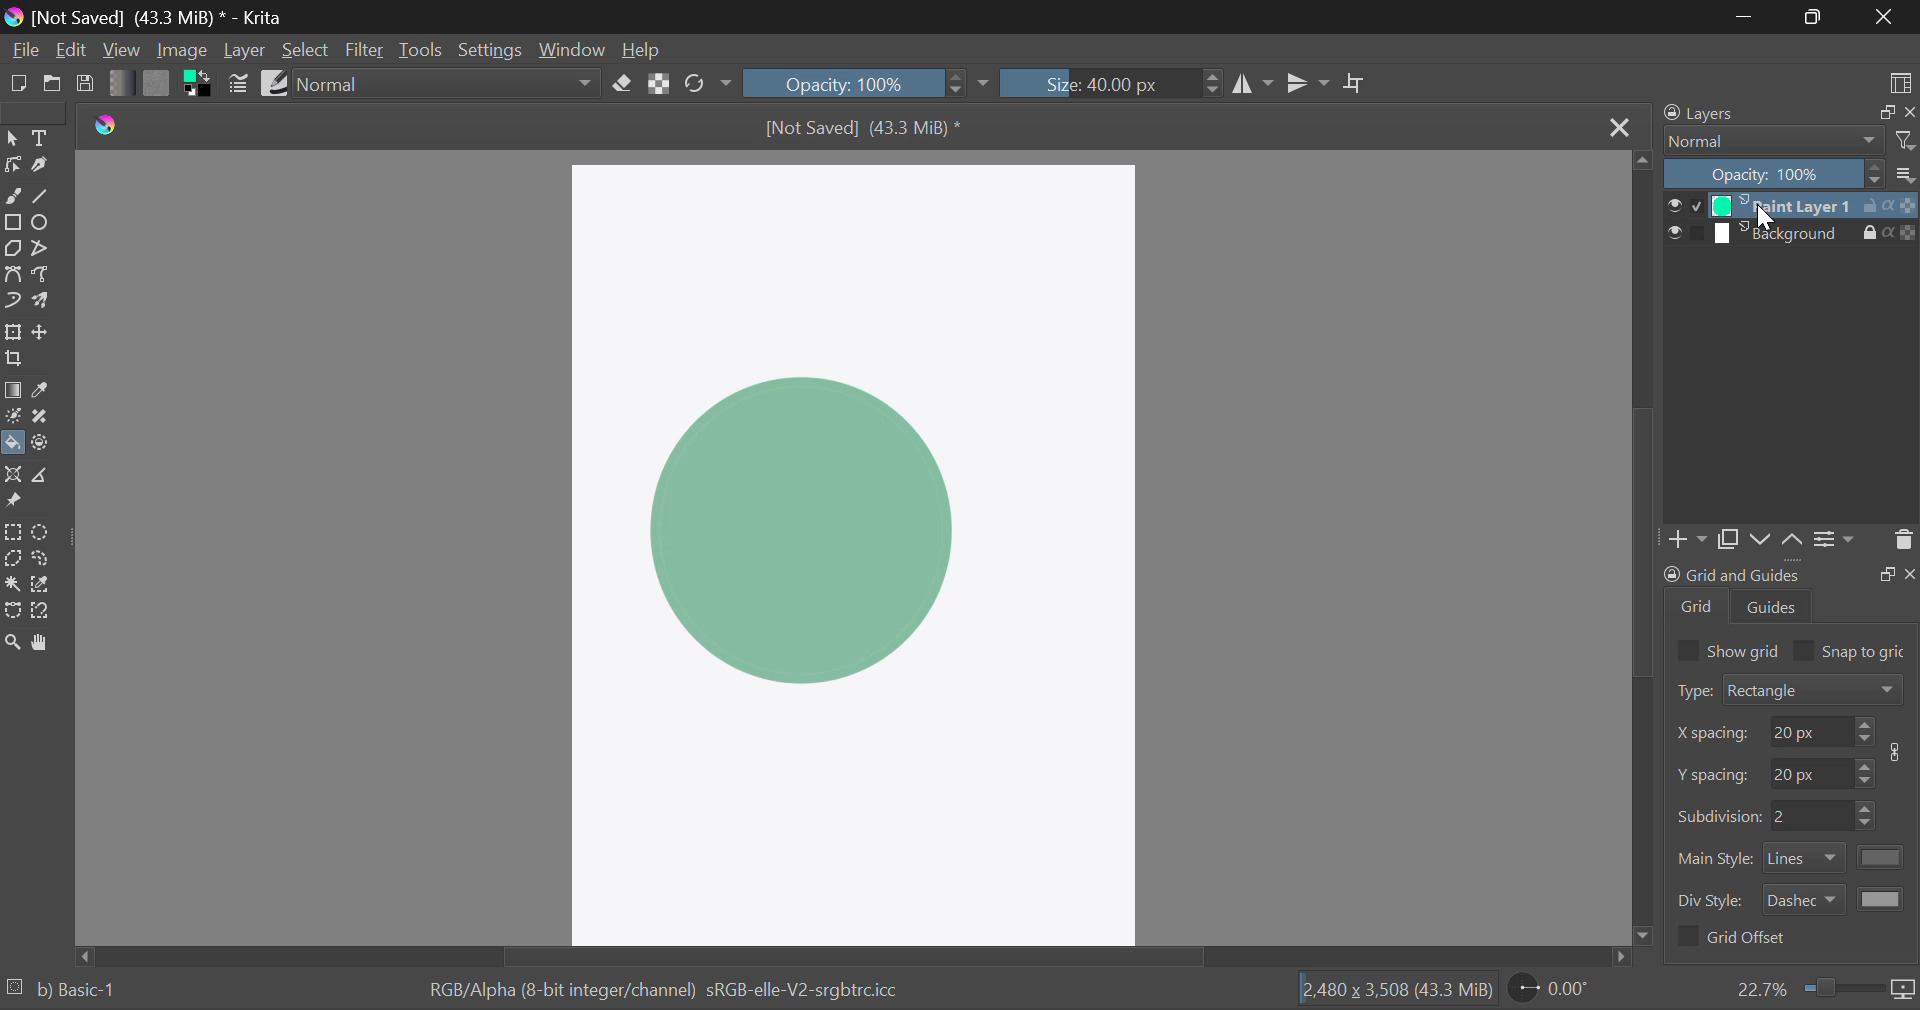  What do you see at coordinates (1309, 83) in the screenshot?
I see `Horizontal Mirror Flip` at bounding box center [1309, 83].